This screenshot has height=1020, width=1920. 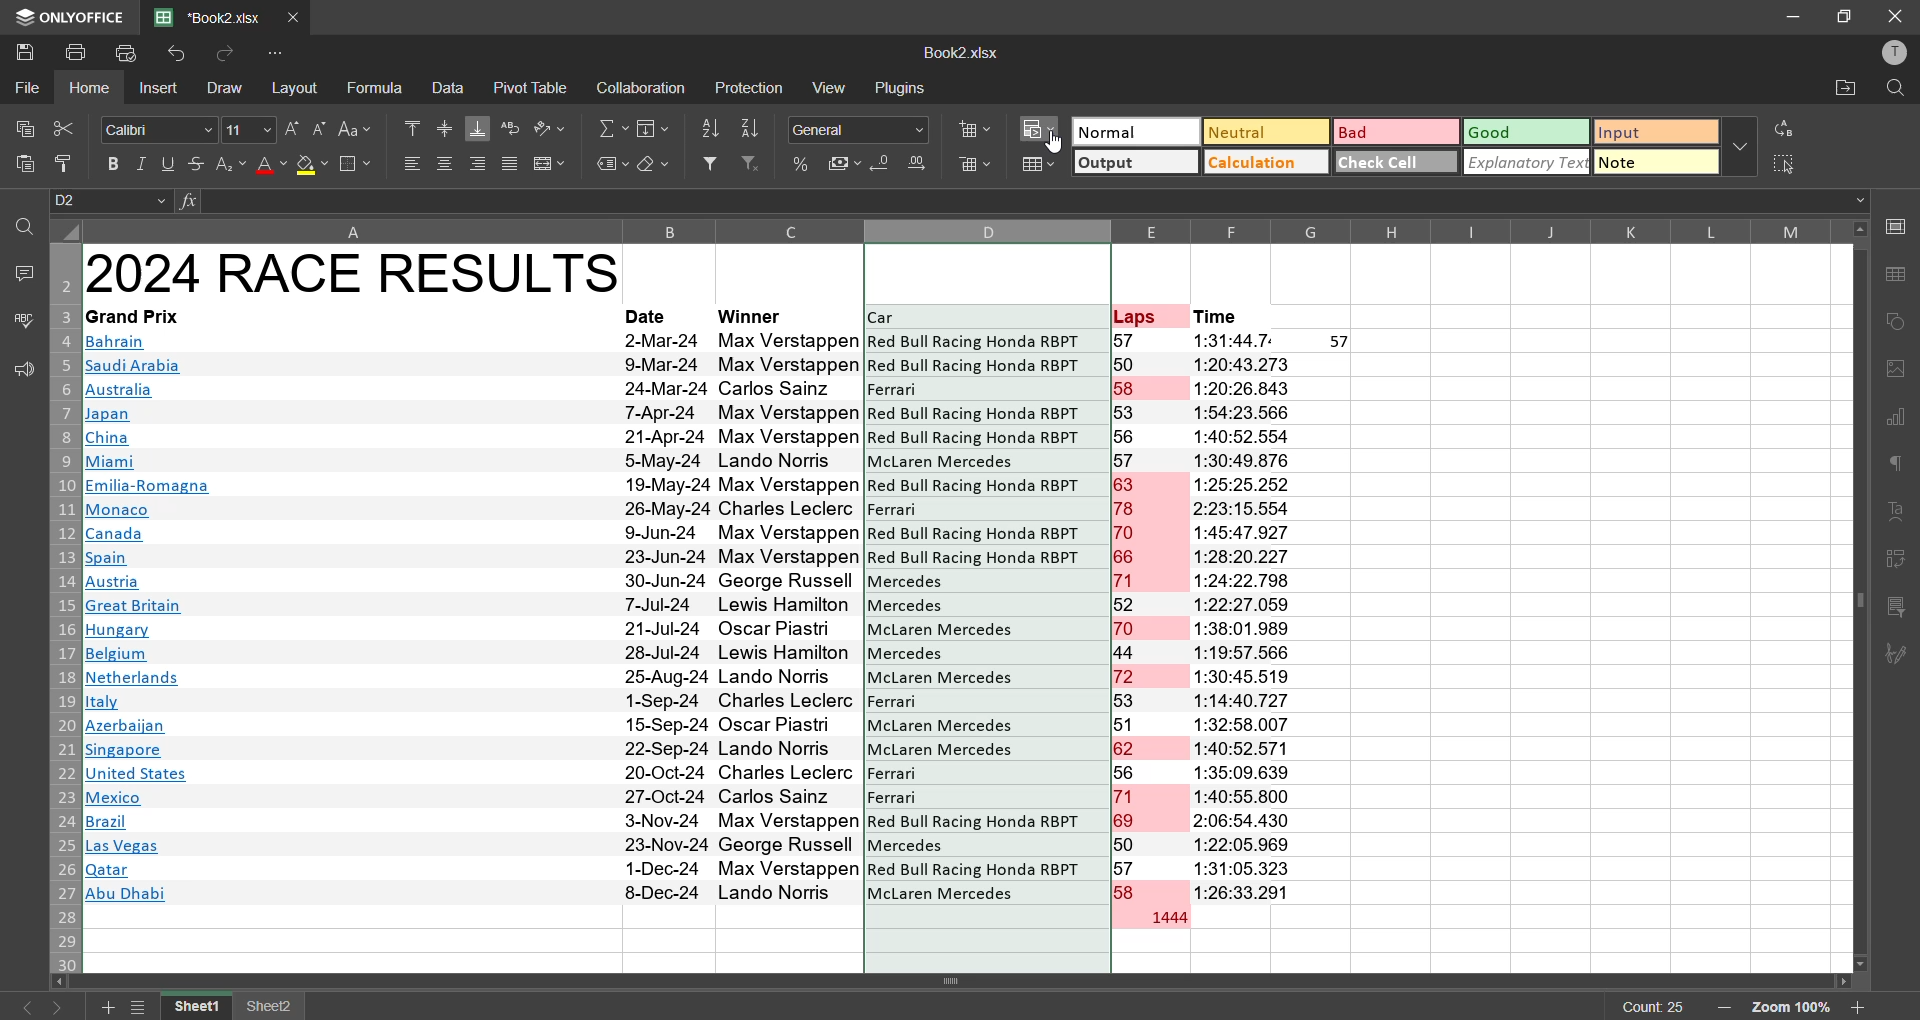 I want to click on accounting, so click(x=845, y=160).